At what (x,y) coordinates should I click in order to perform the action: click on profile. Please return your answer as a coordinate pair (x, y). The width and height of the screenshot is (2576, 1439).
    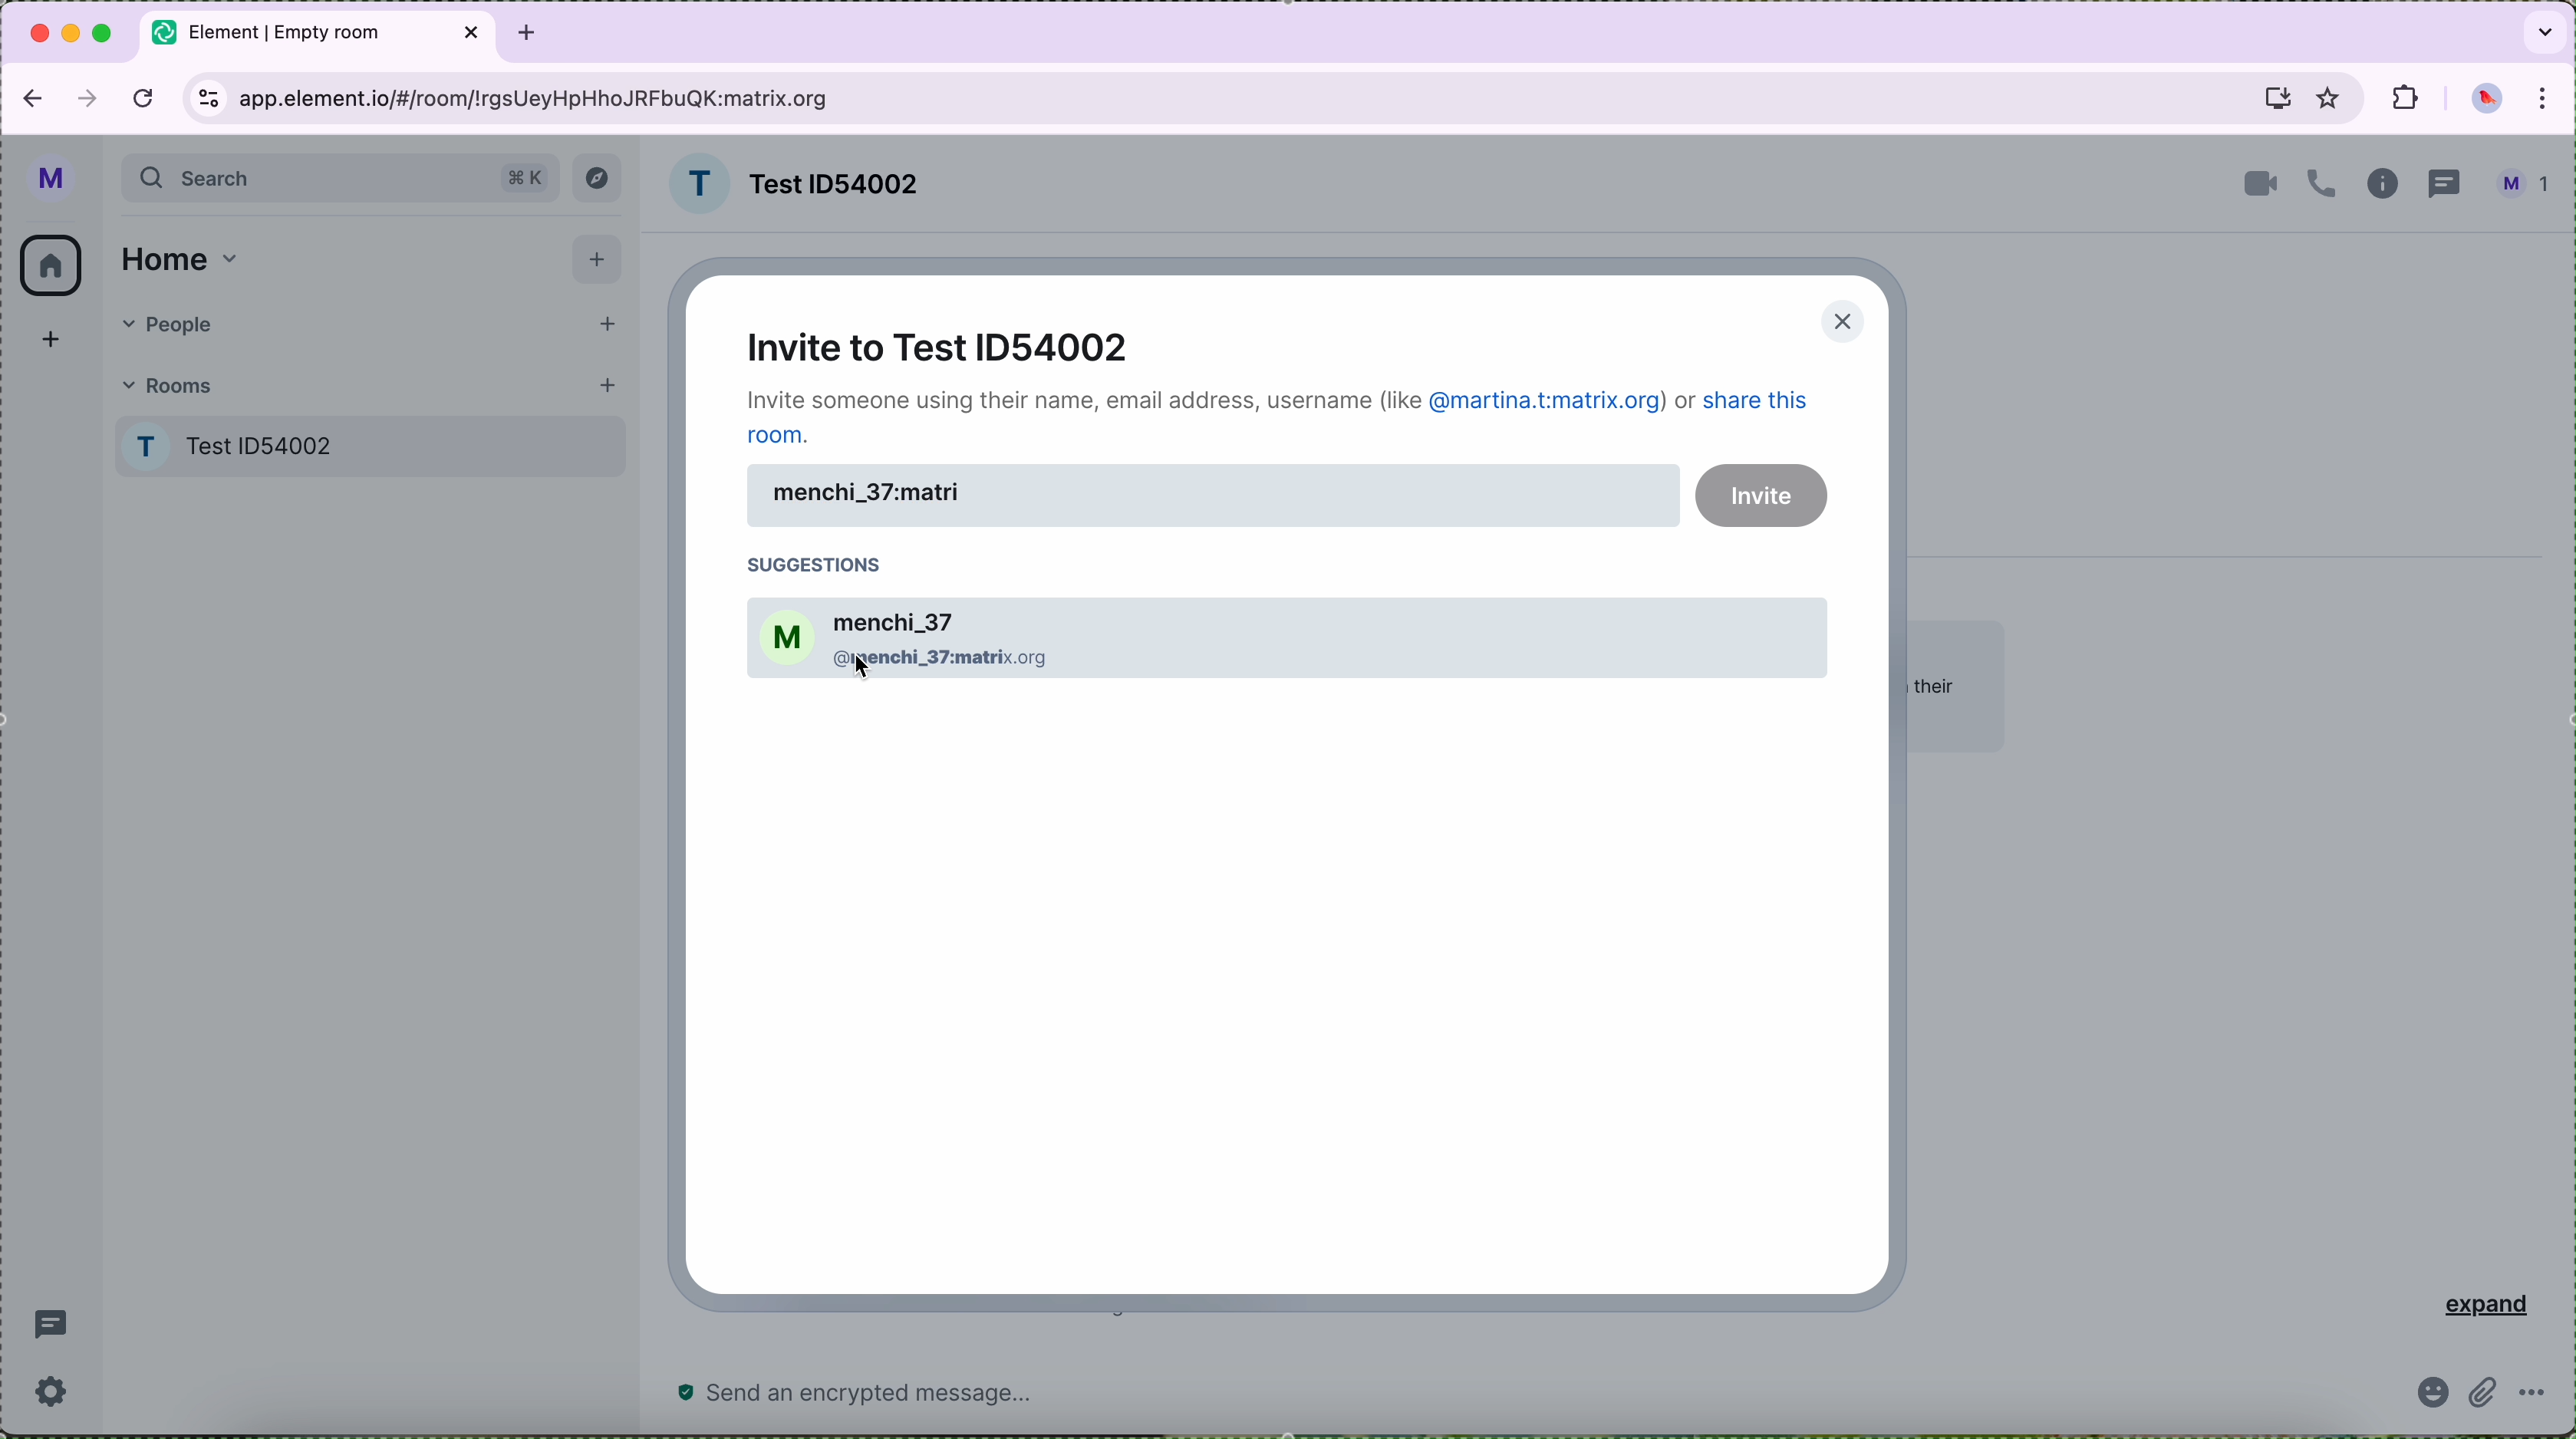
    Looking at the image, I should click on (54, 178).